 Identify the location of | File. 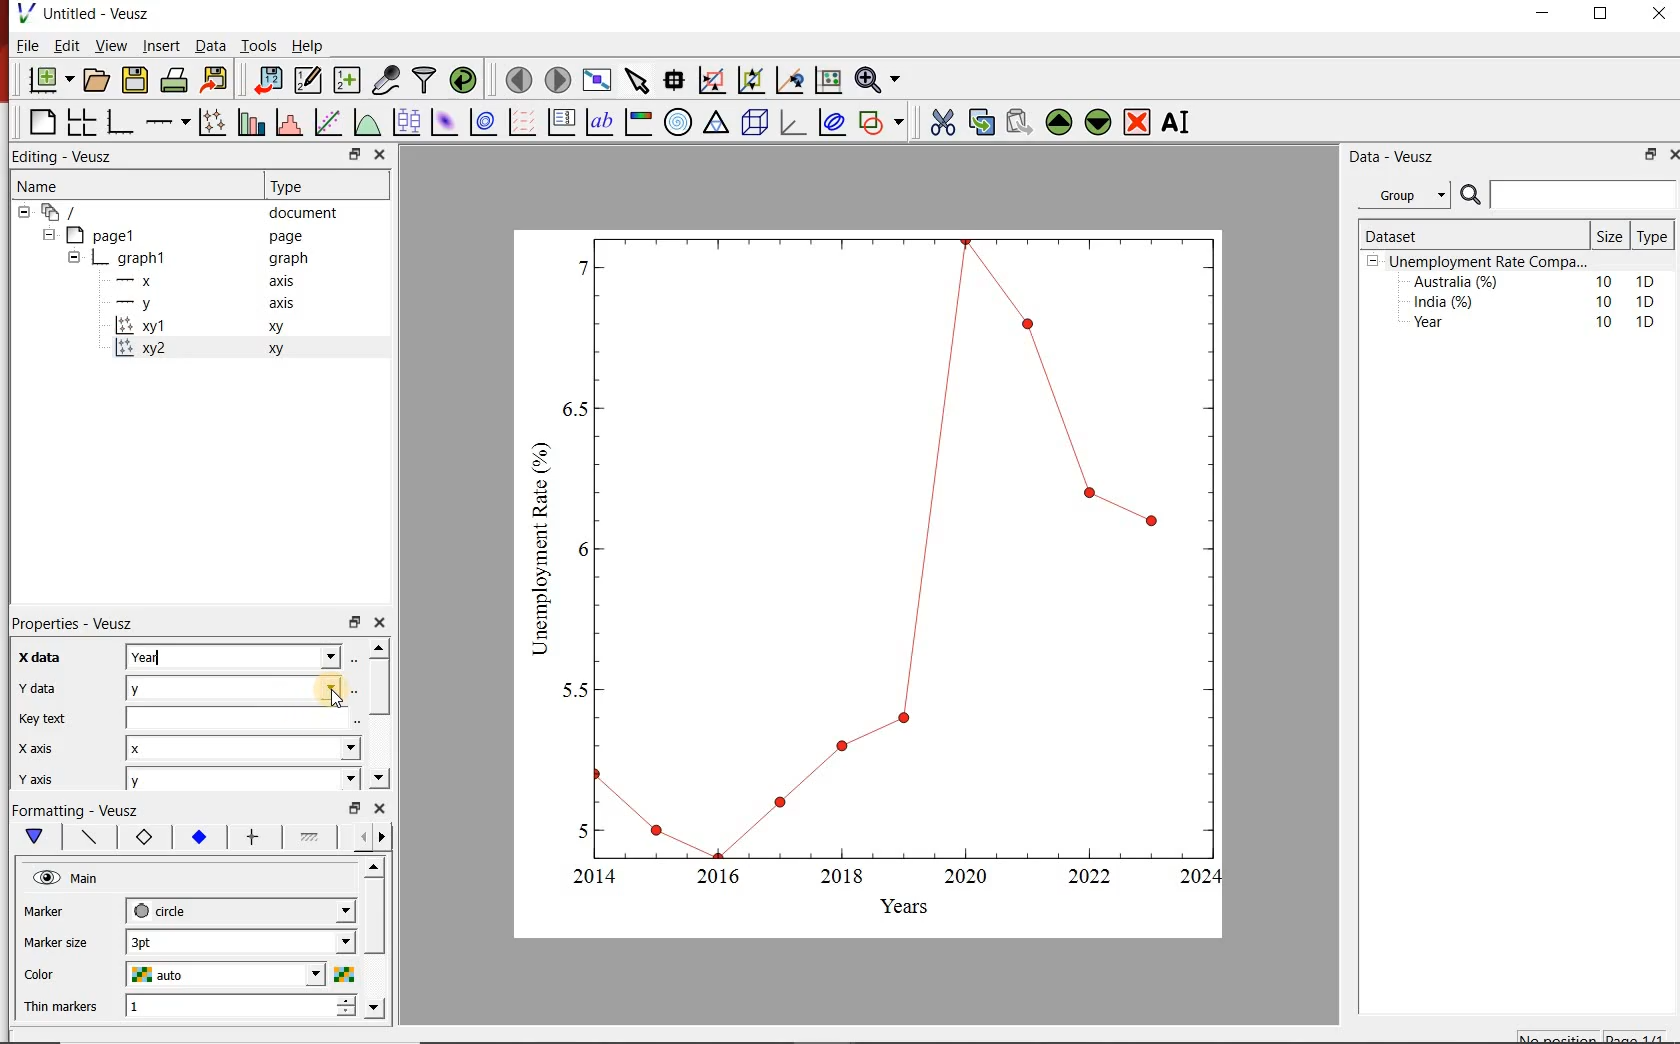
(23, 45).